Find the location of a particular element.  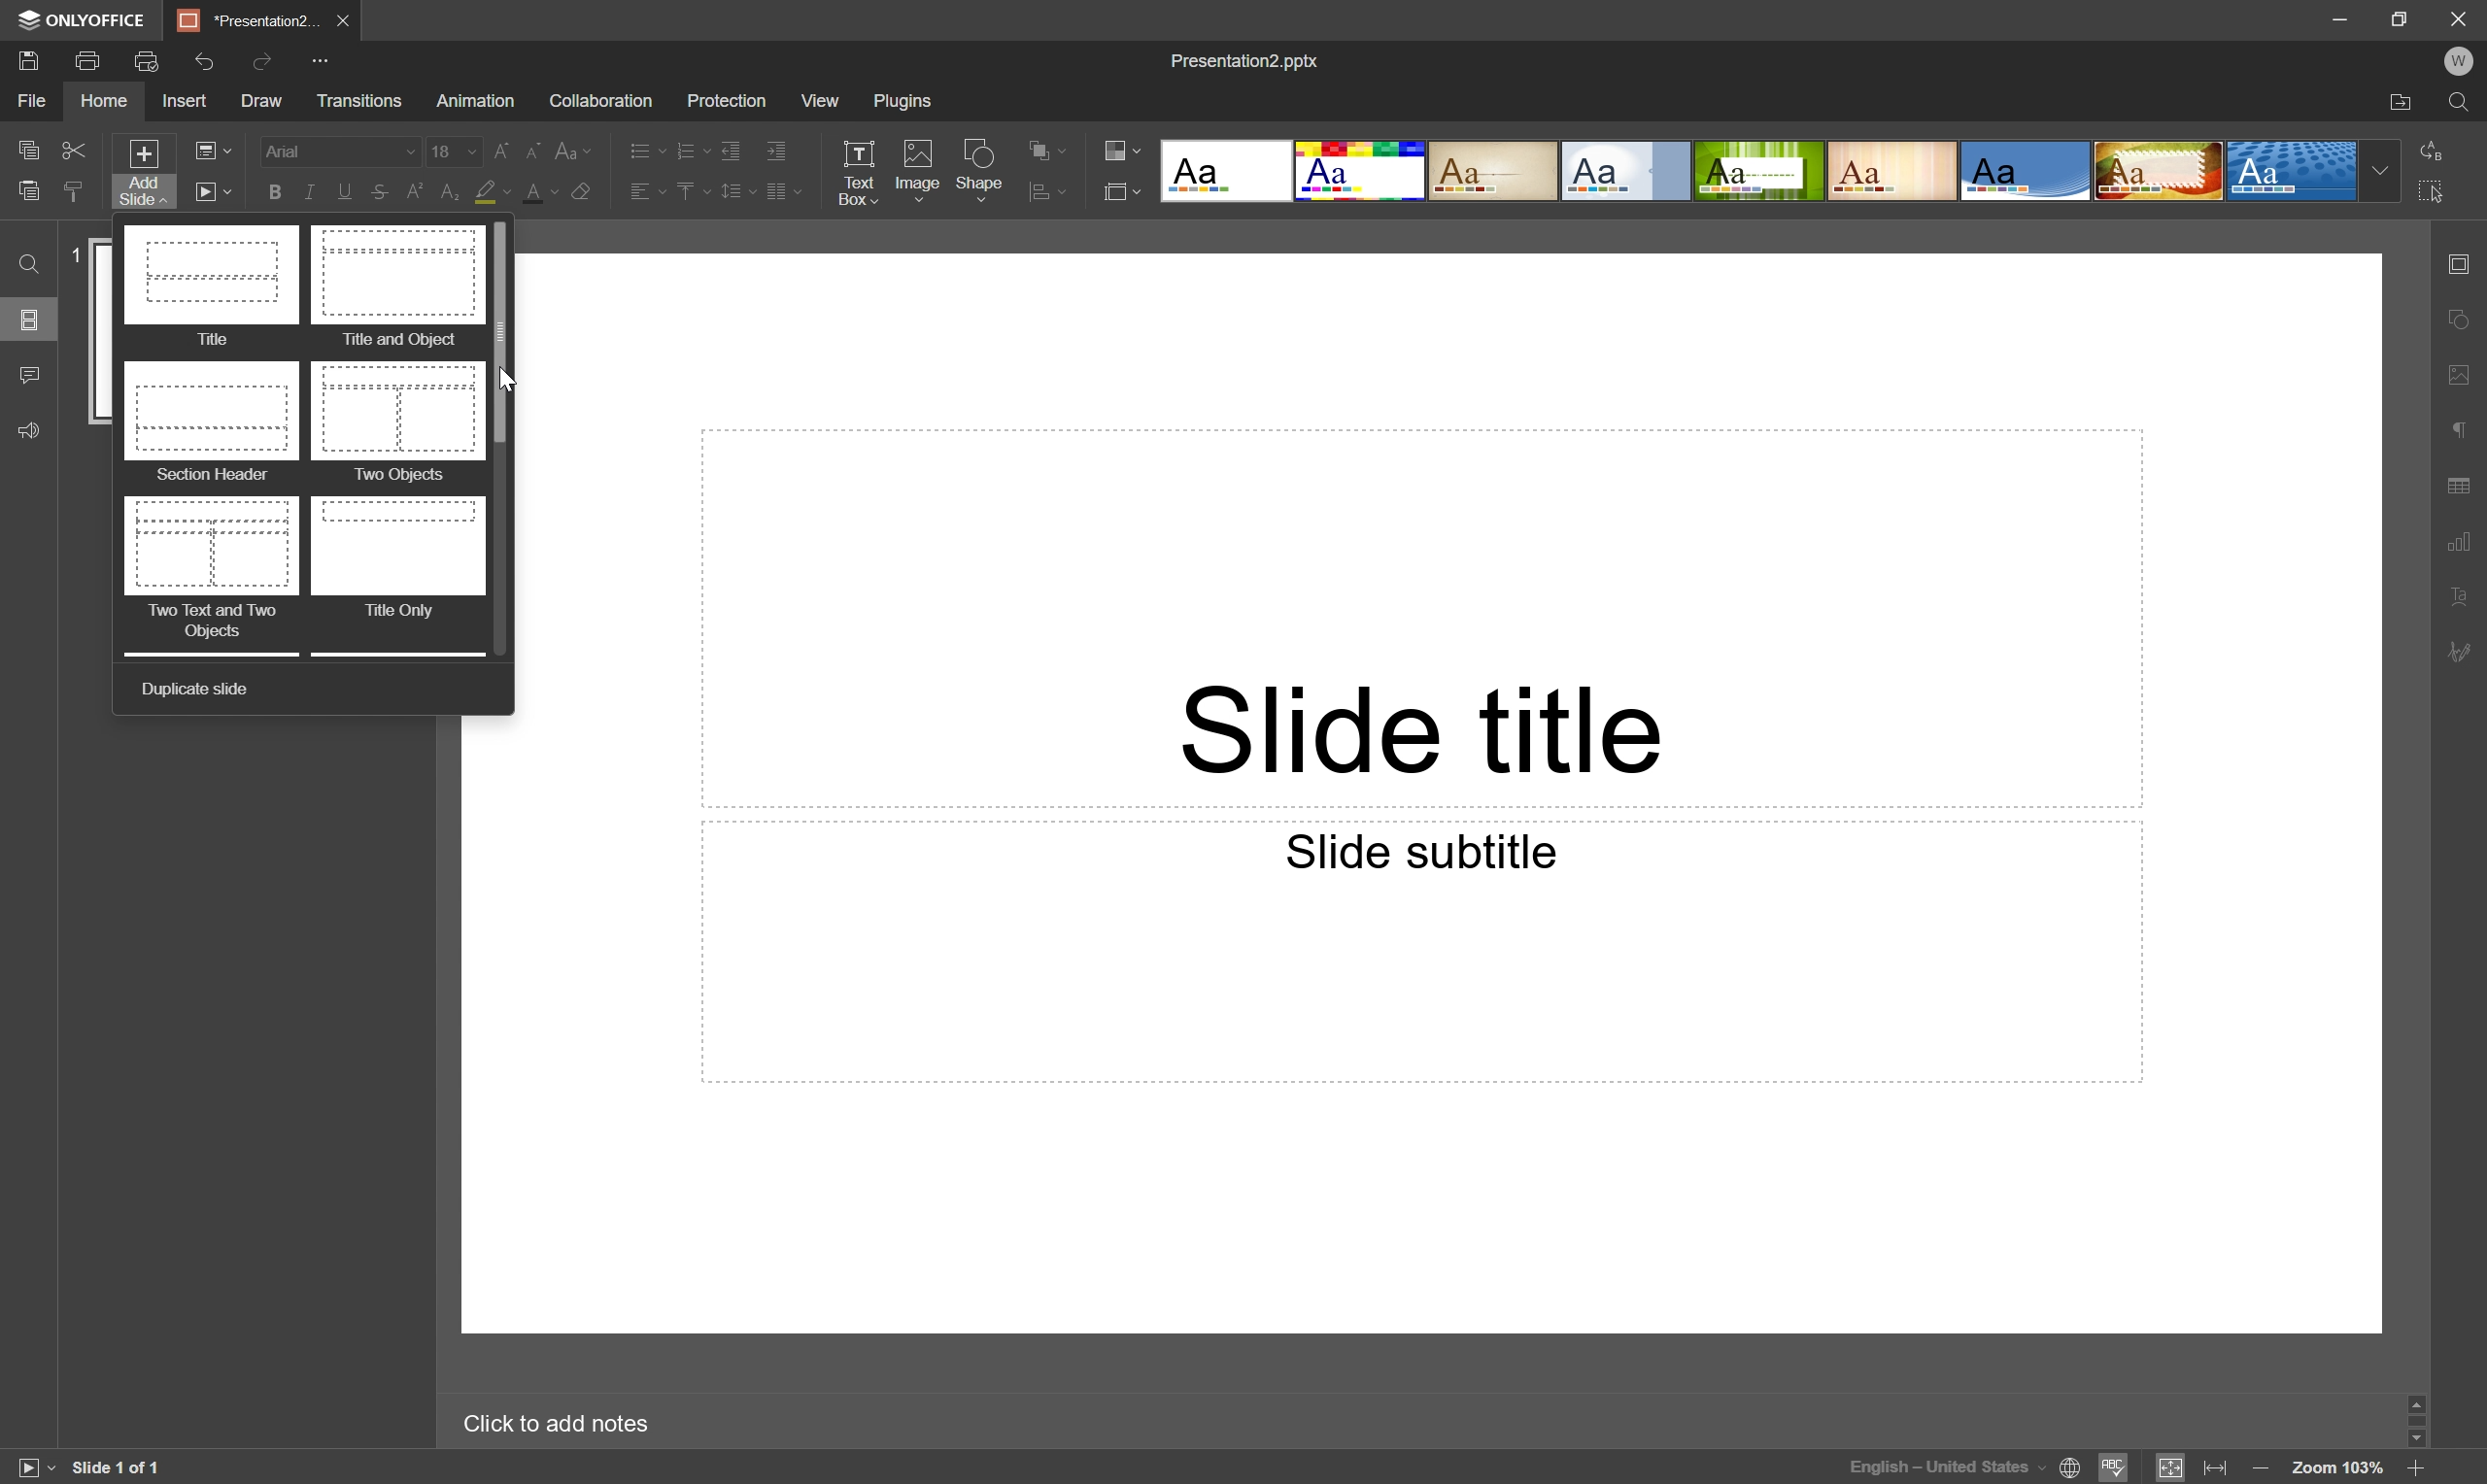

Redo is located at coordinates (212, 64).